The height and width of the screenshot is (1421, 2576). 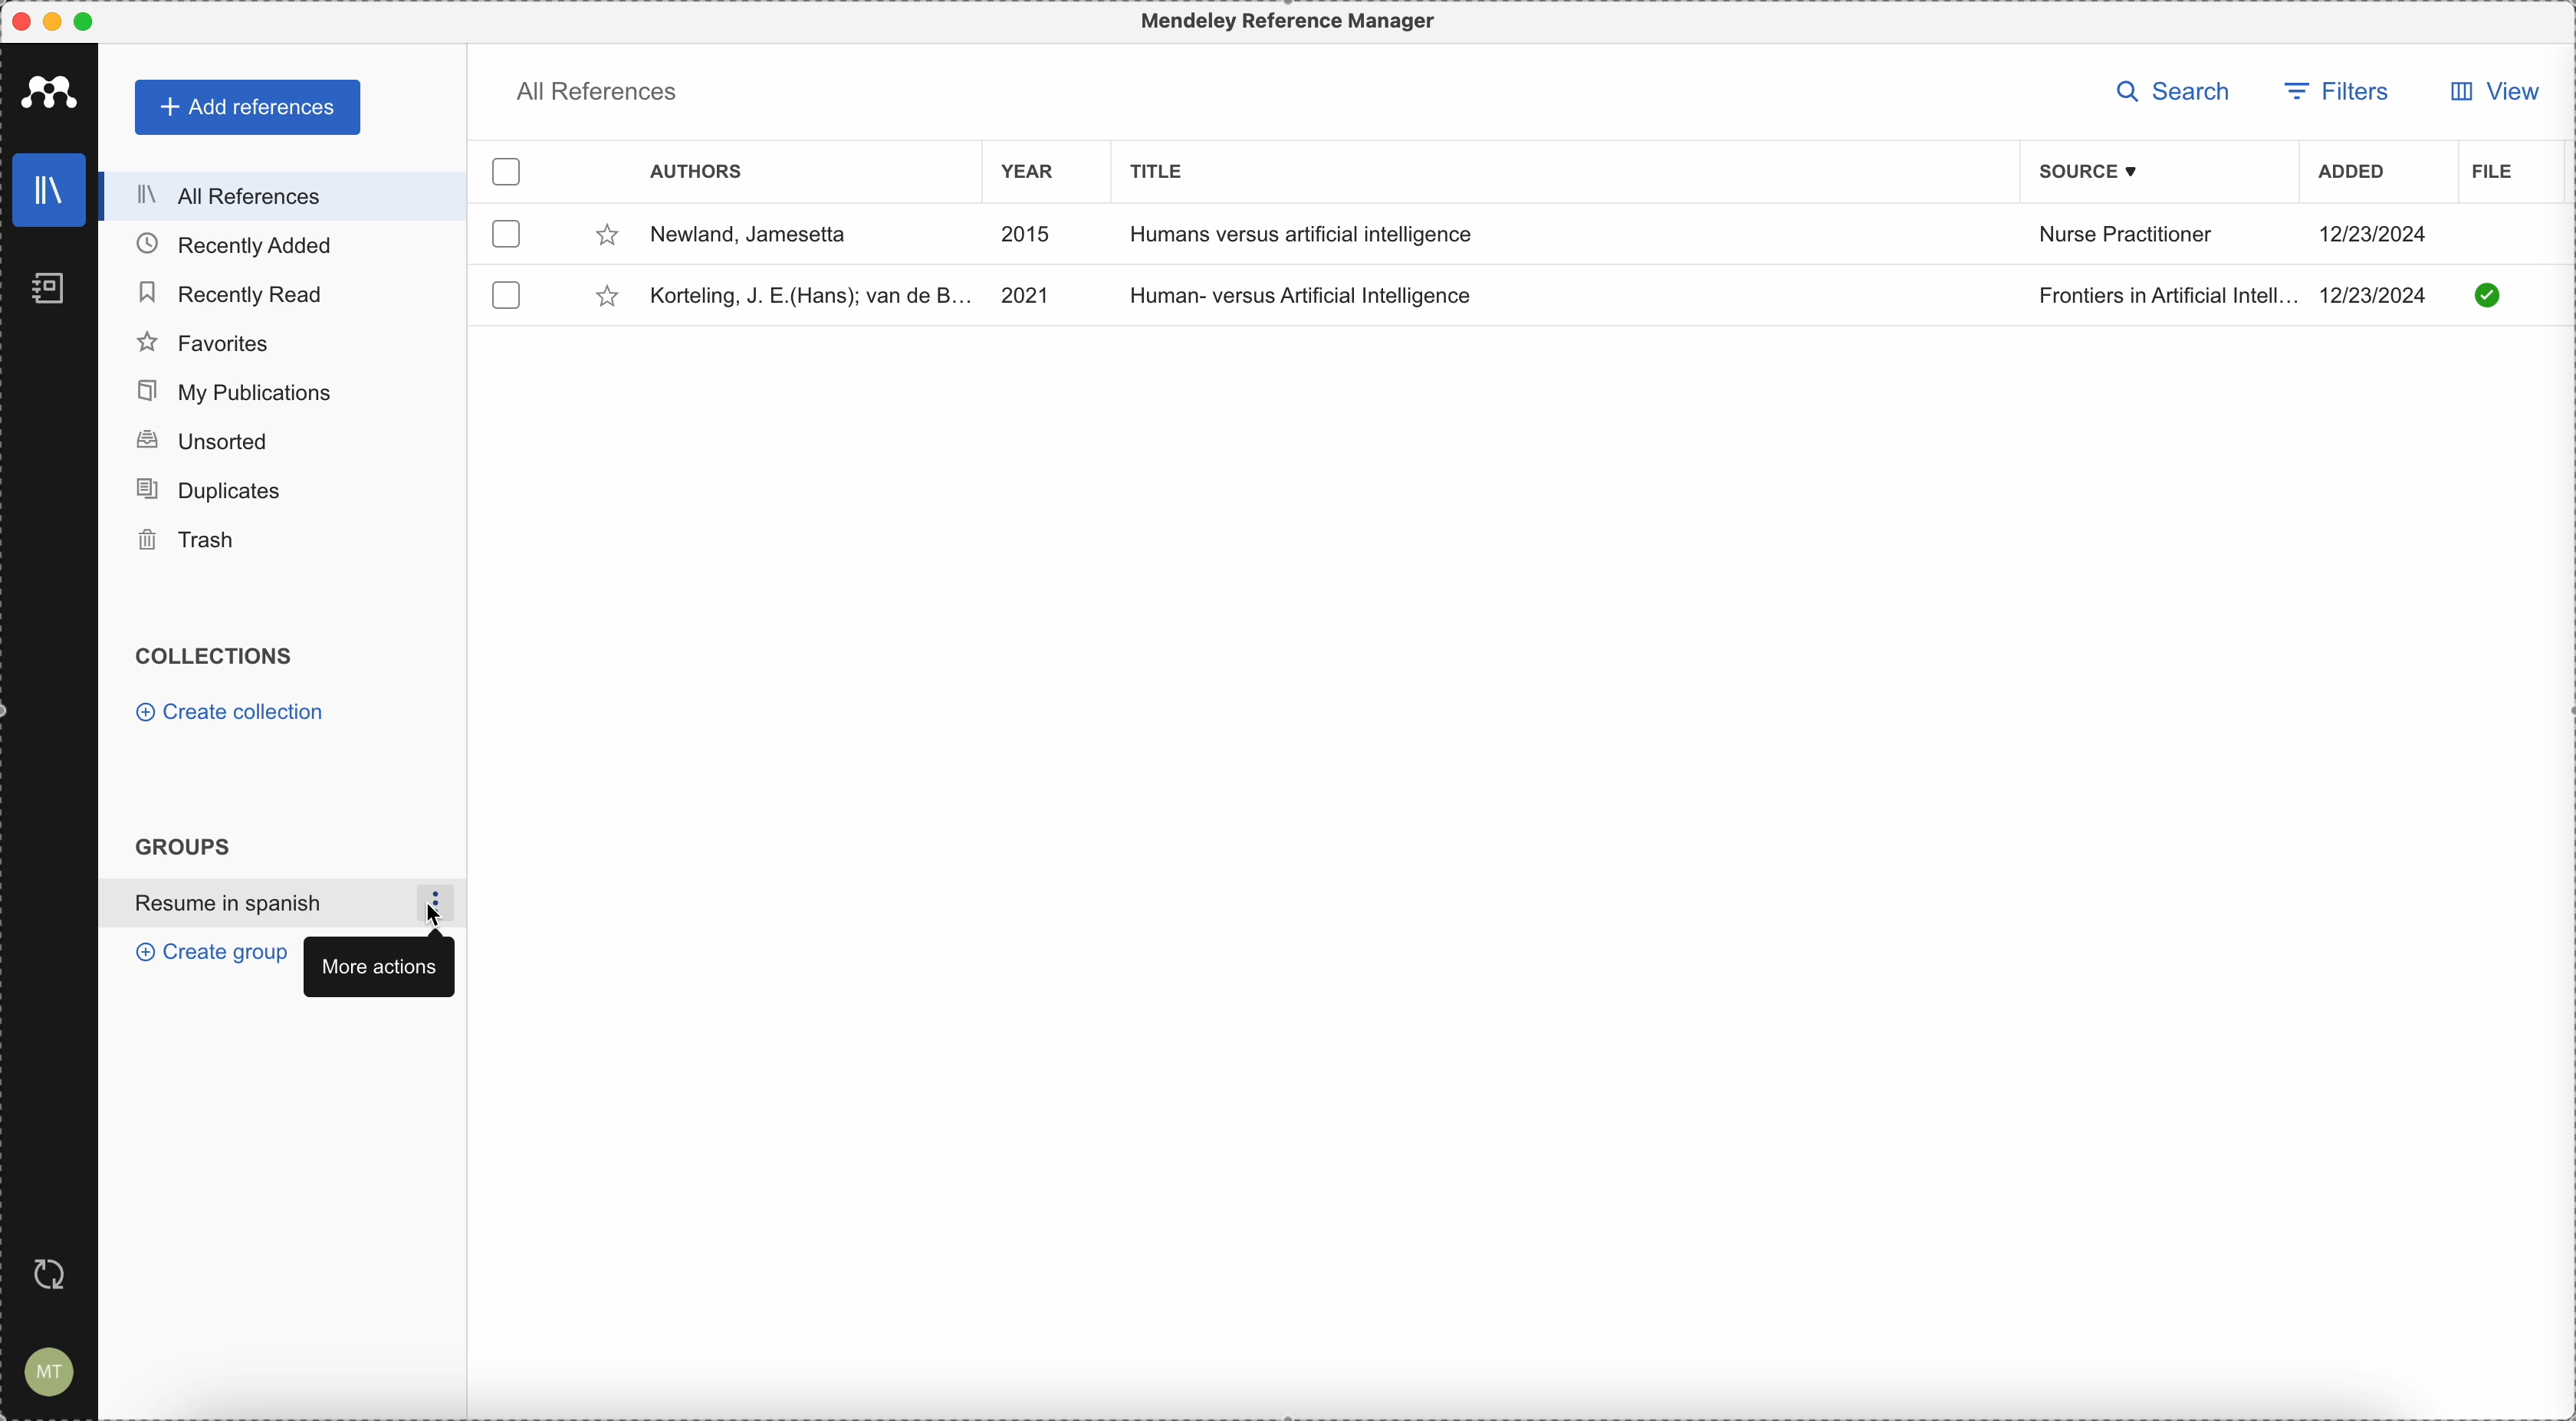 What do you see at coordinates (221, 488) in the screenshot?
I see `duplicates` at bounding box center [221, 488].